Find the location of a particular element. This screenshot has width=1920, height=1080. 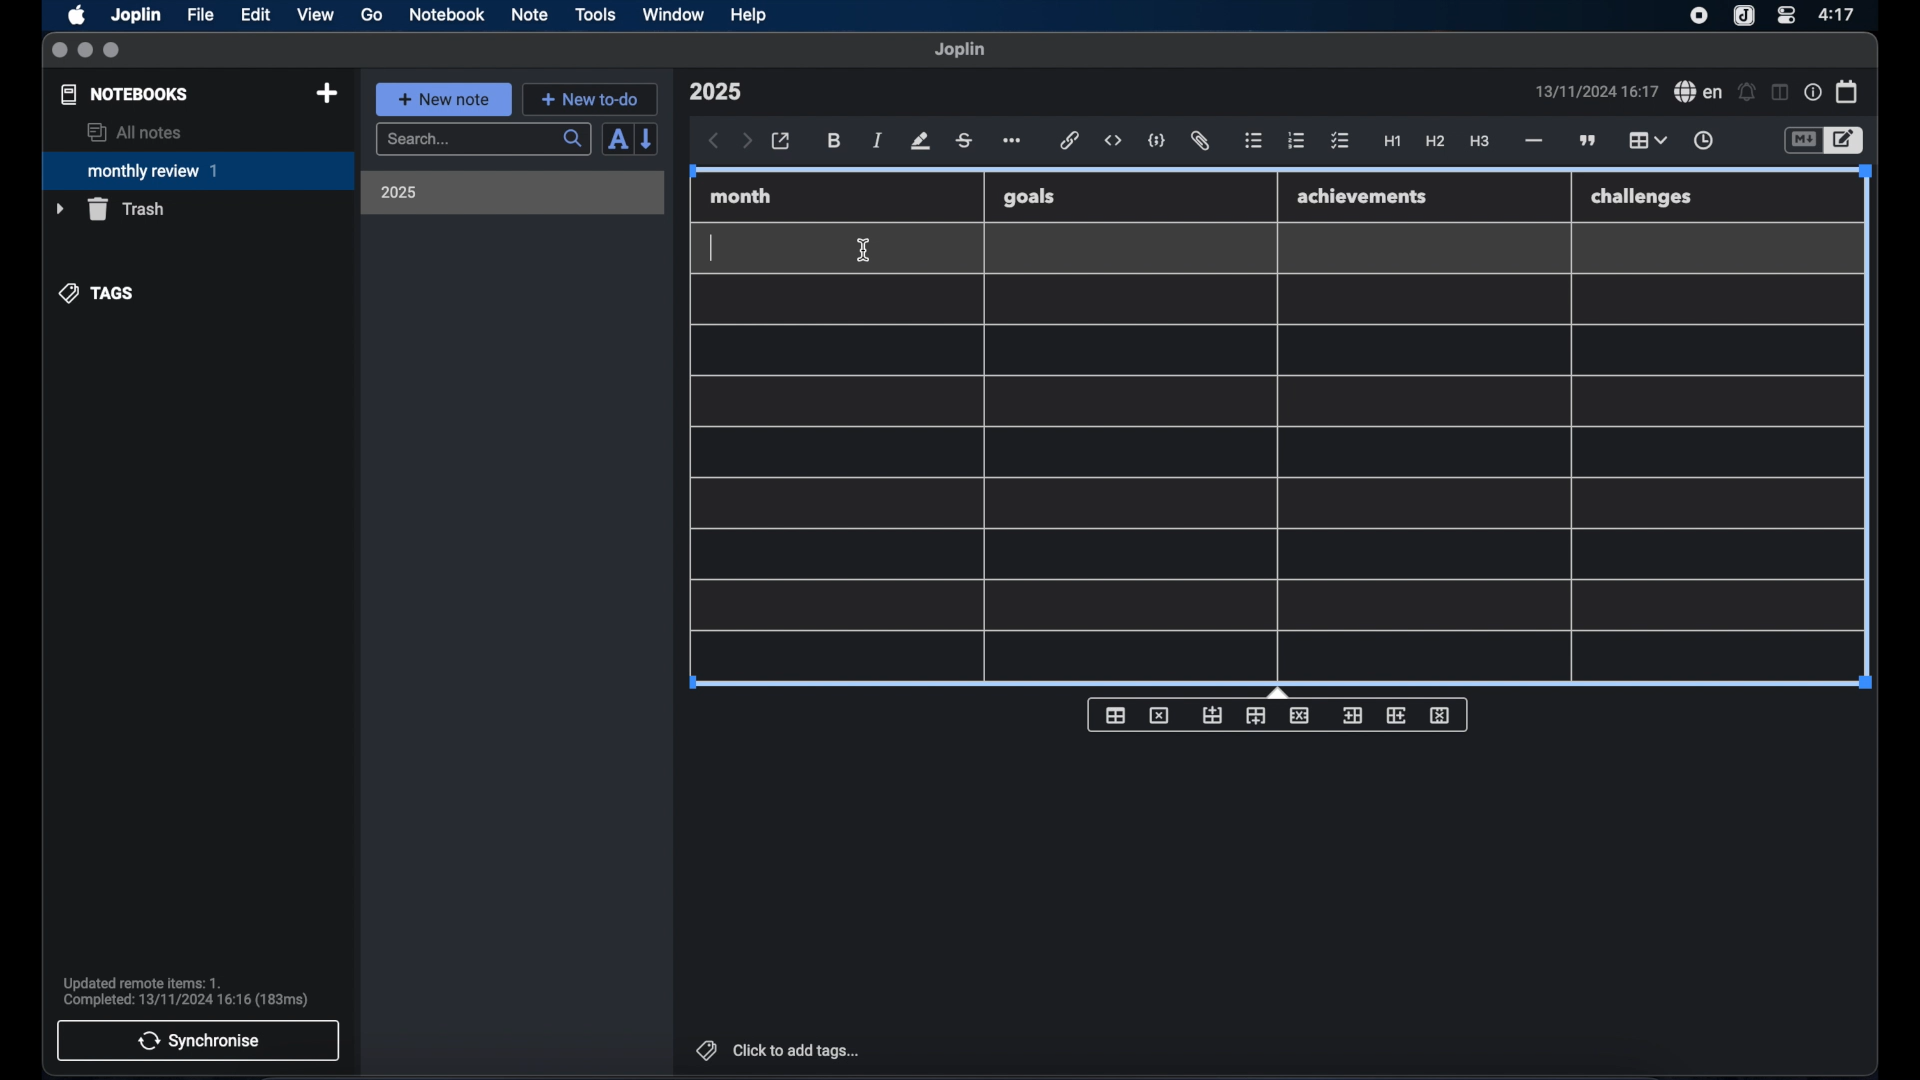

tools is located at coordinates (595, 14).